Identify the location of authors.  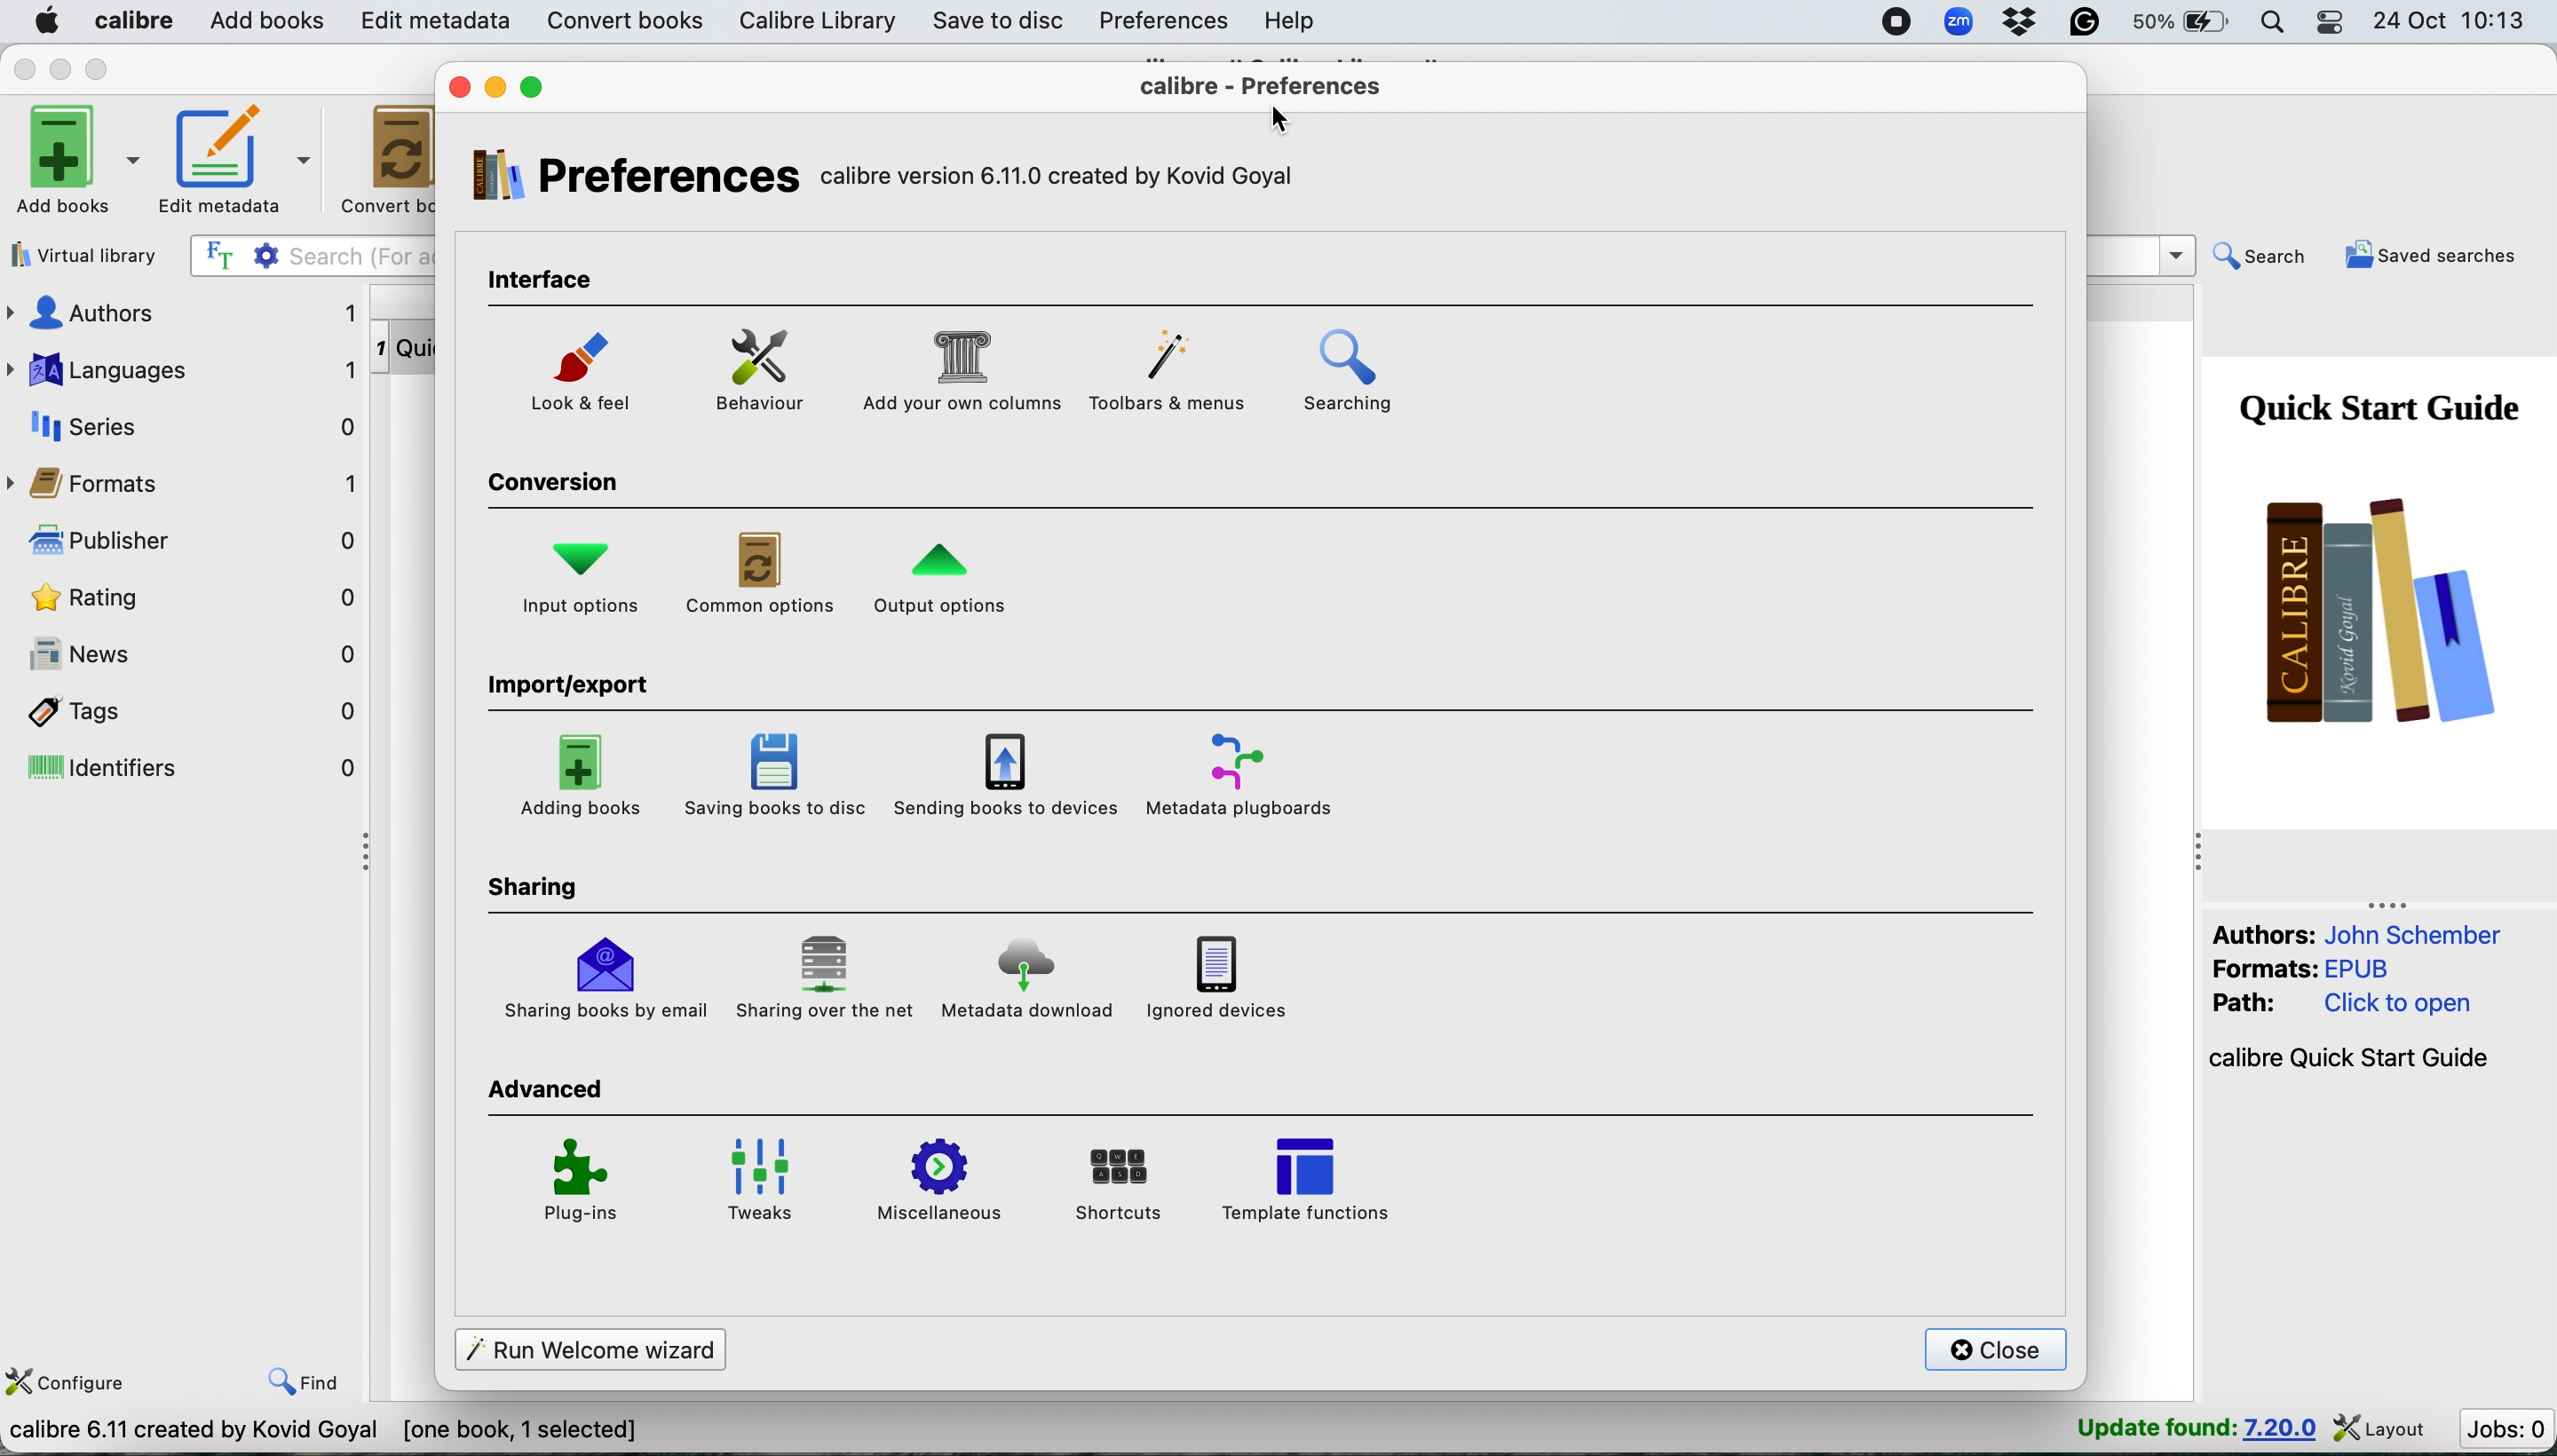
(181, 312).